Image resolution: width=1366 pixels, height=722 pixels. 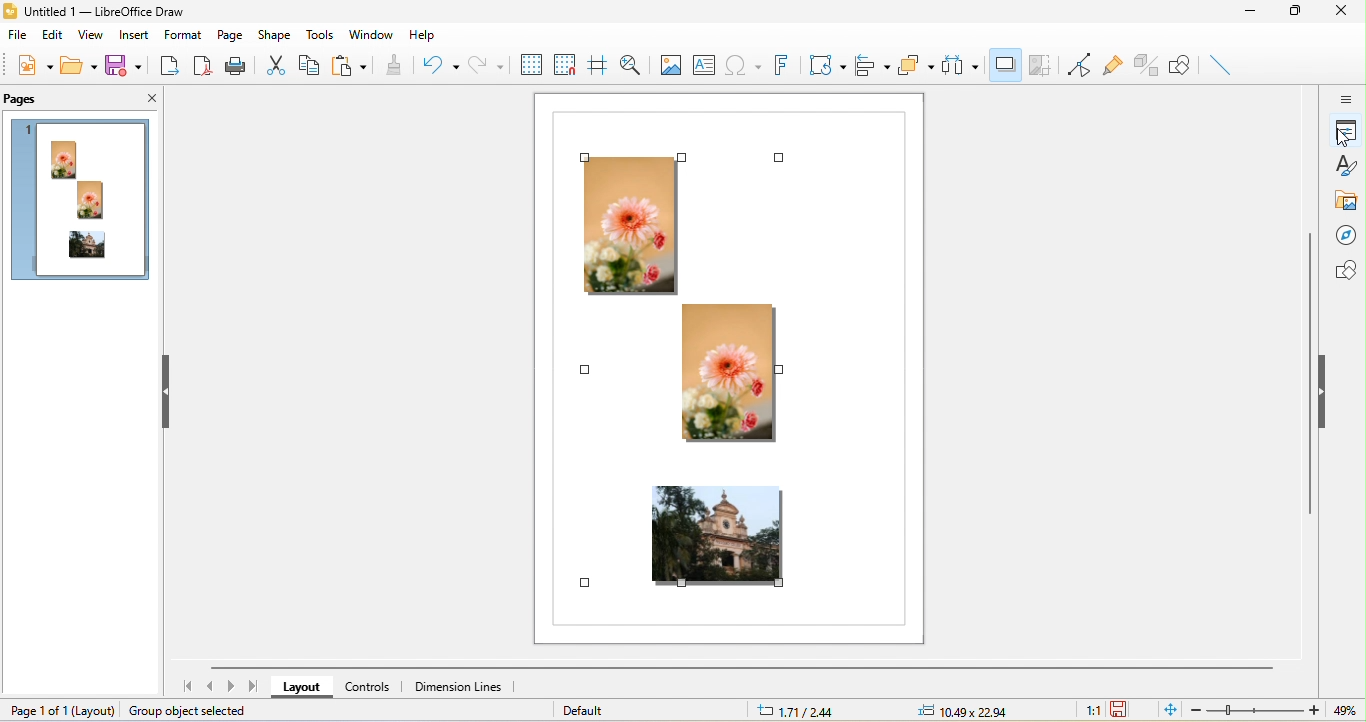 What do you see at coordinates (239, 67) in the screenshot?
I see `print` at bounding box center [239, 67].